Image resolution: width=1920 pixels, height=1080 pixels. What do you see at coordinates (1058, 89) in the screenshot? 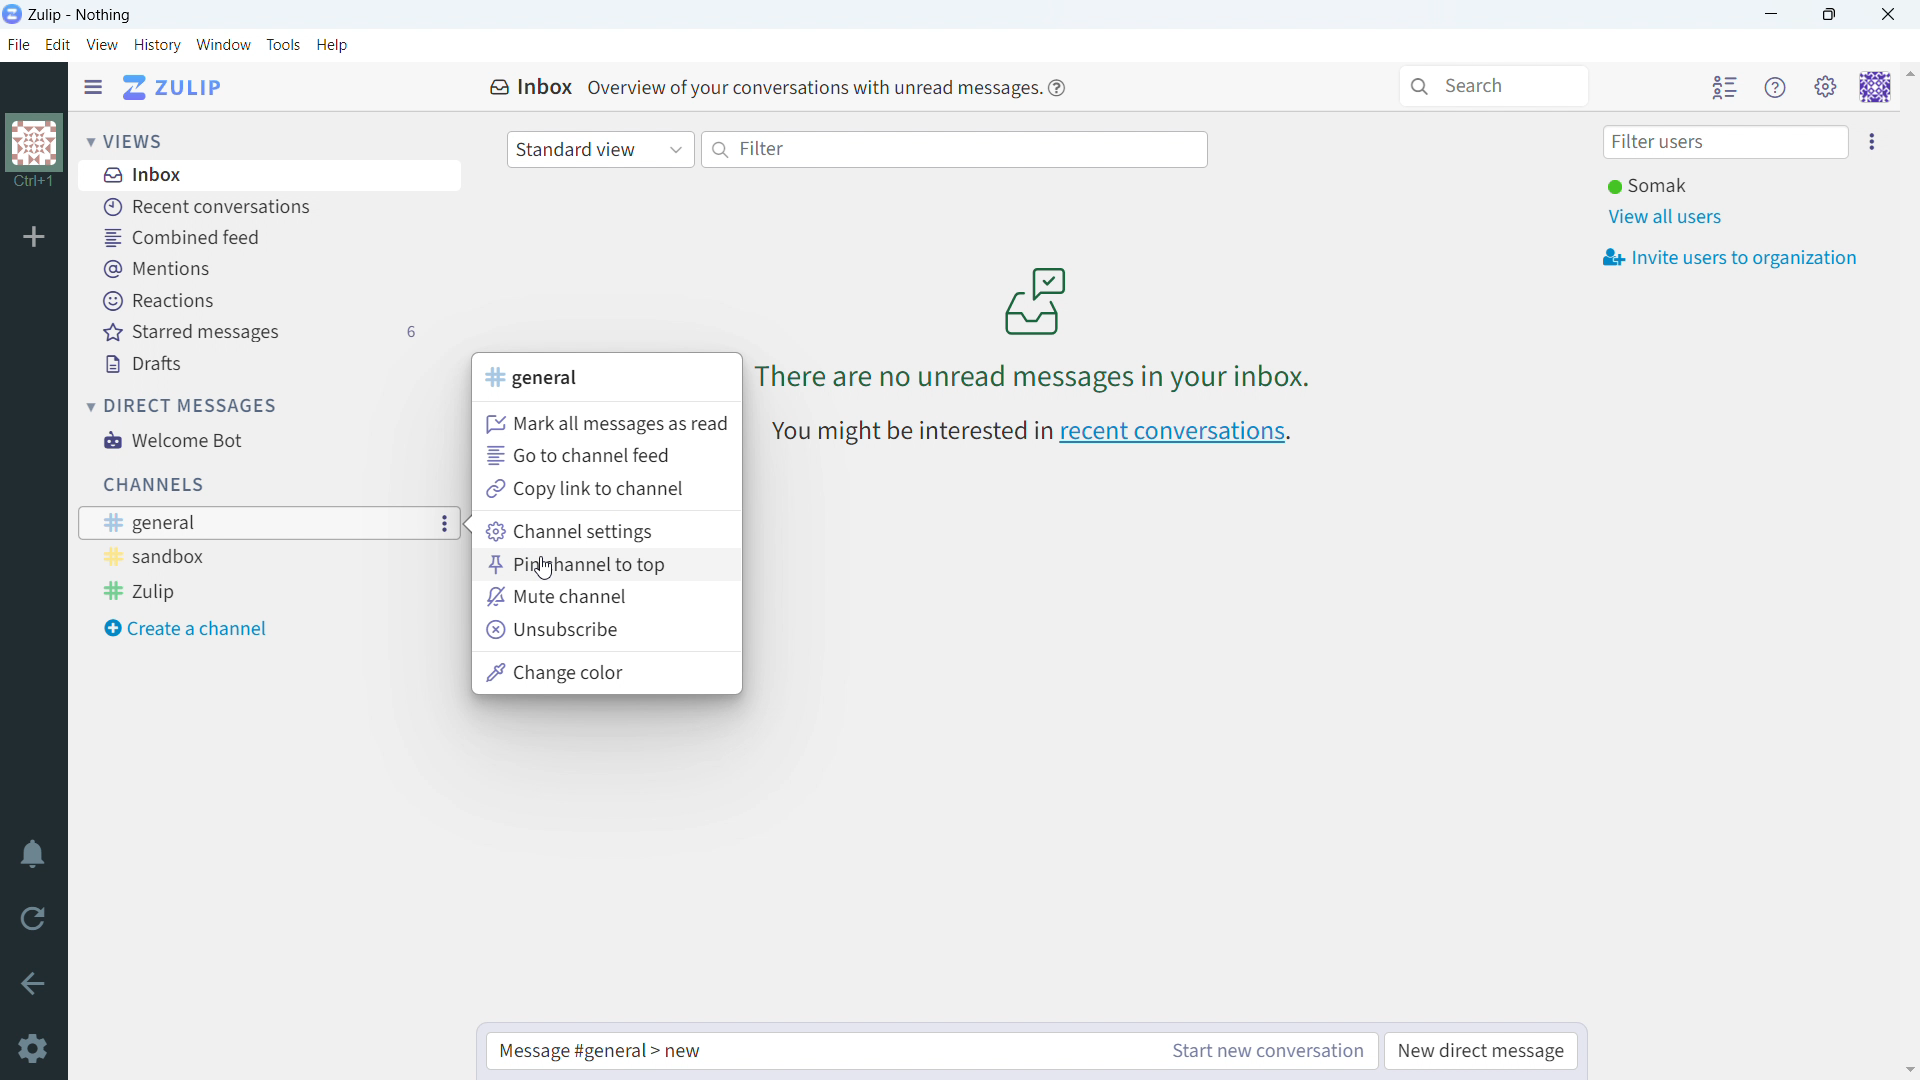
I see `help` at bounding box center [1058, 89].